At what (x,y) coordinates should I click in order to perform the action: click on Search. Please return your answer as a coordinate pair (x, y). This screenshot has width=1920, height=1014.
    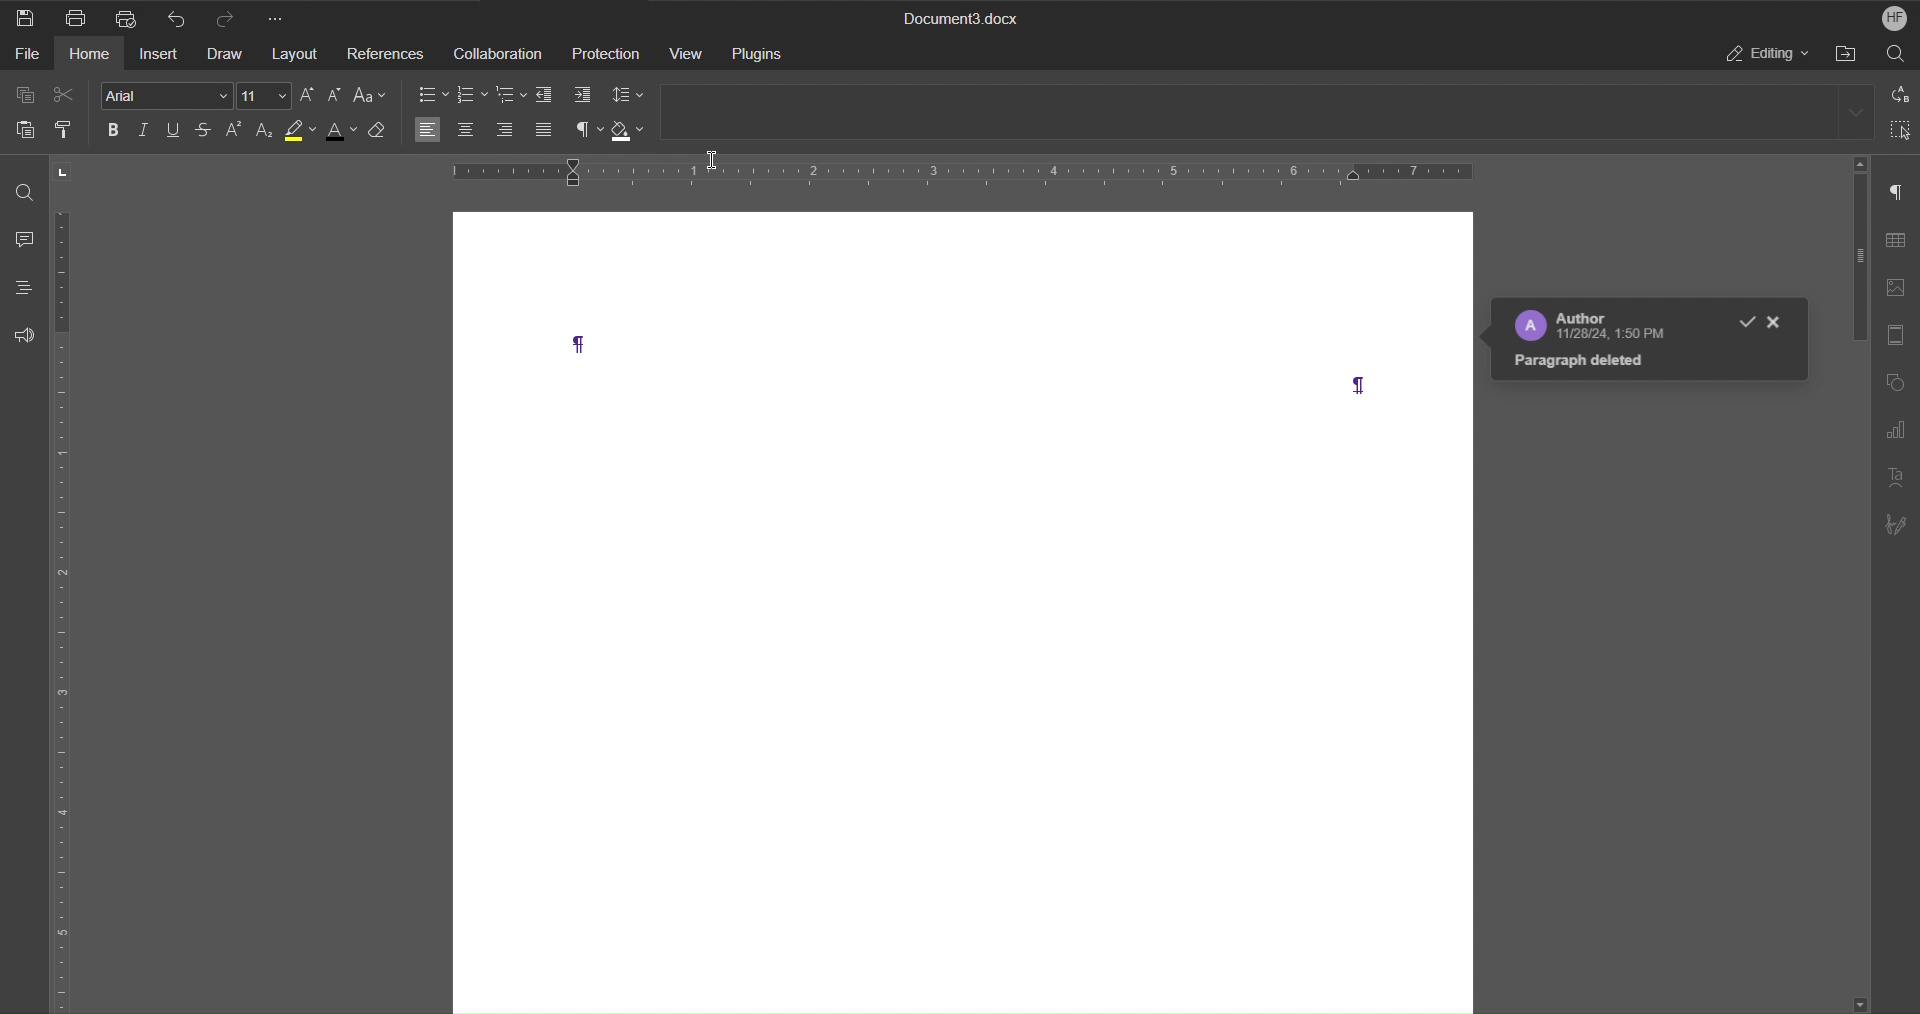
    Looking at the image, I should click on (1896, 54).